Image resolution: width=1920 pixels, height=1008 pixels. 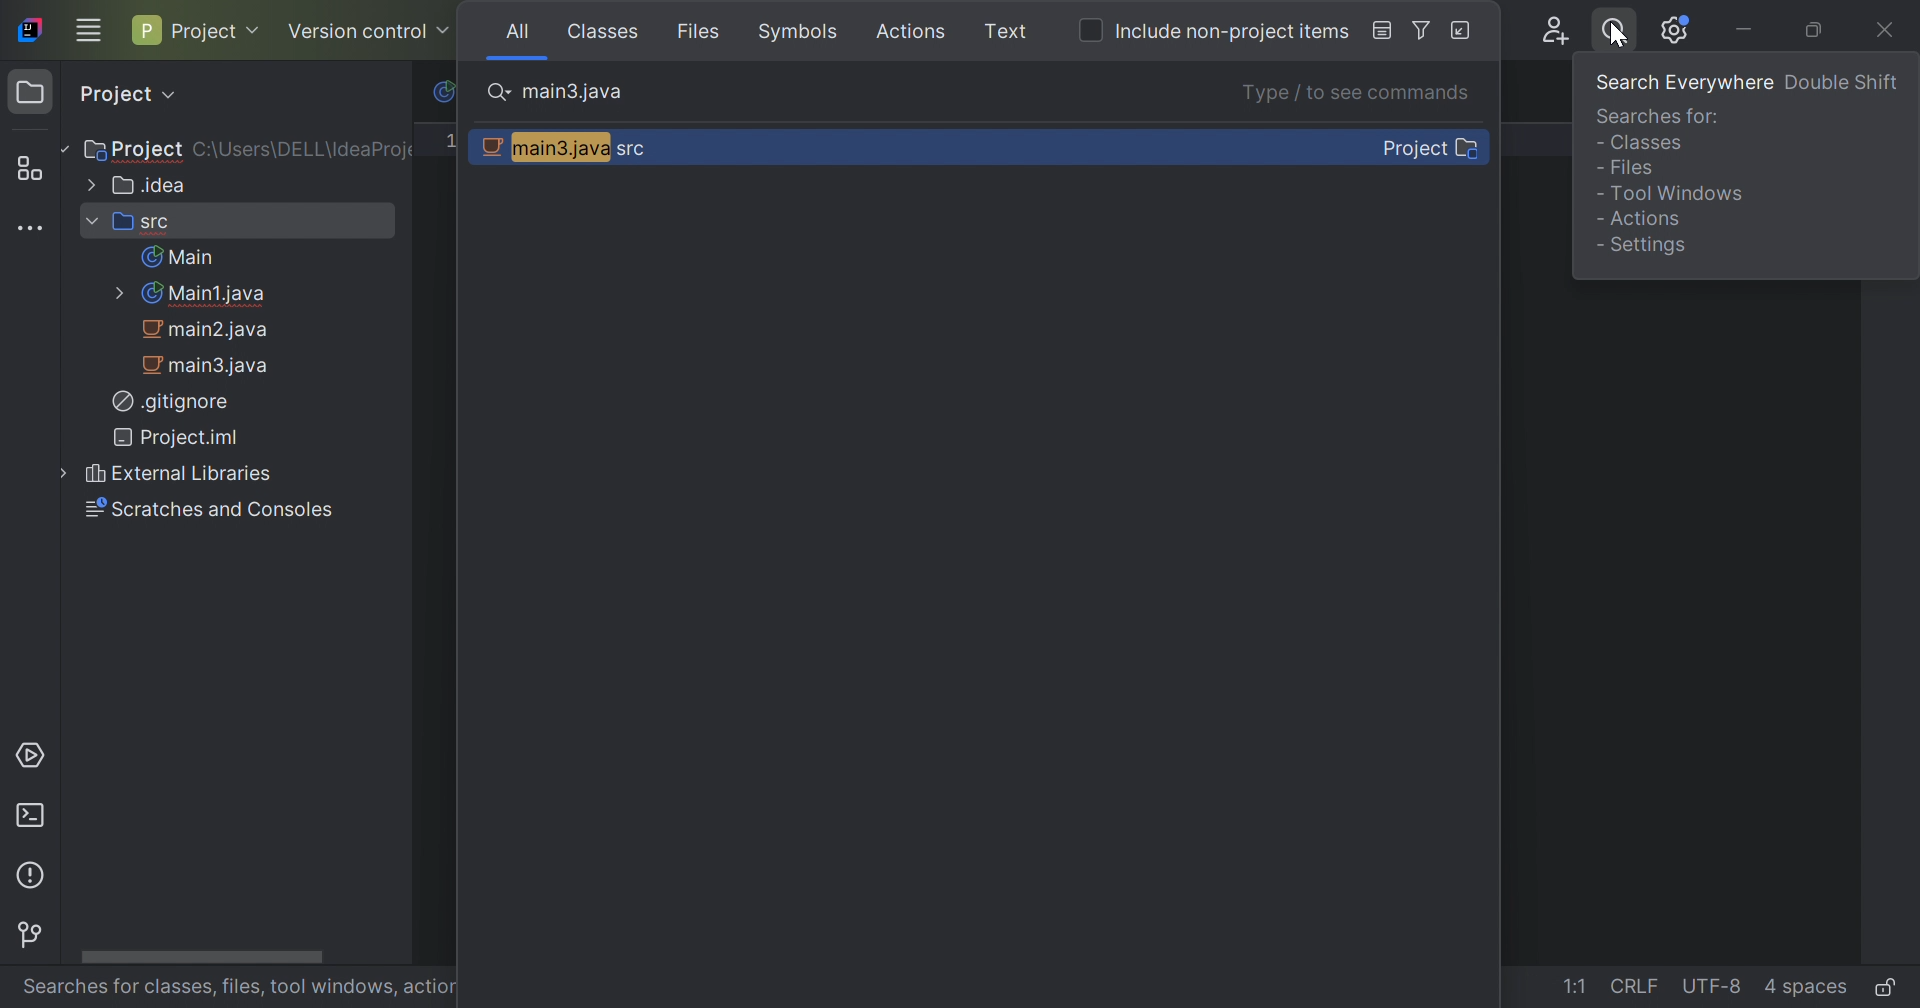 I want to click on External Libraries, so click(x=161, y=474).